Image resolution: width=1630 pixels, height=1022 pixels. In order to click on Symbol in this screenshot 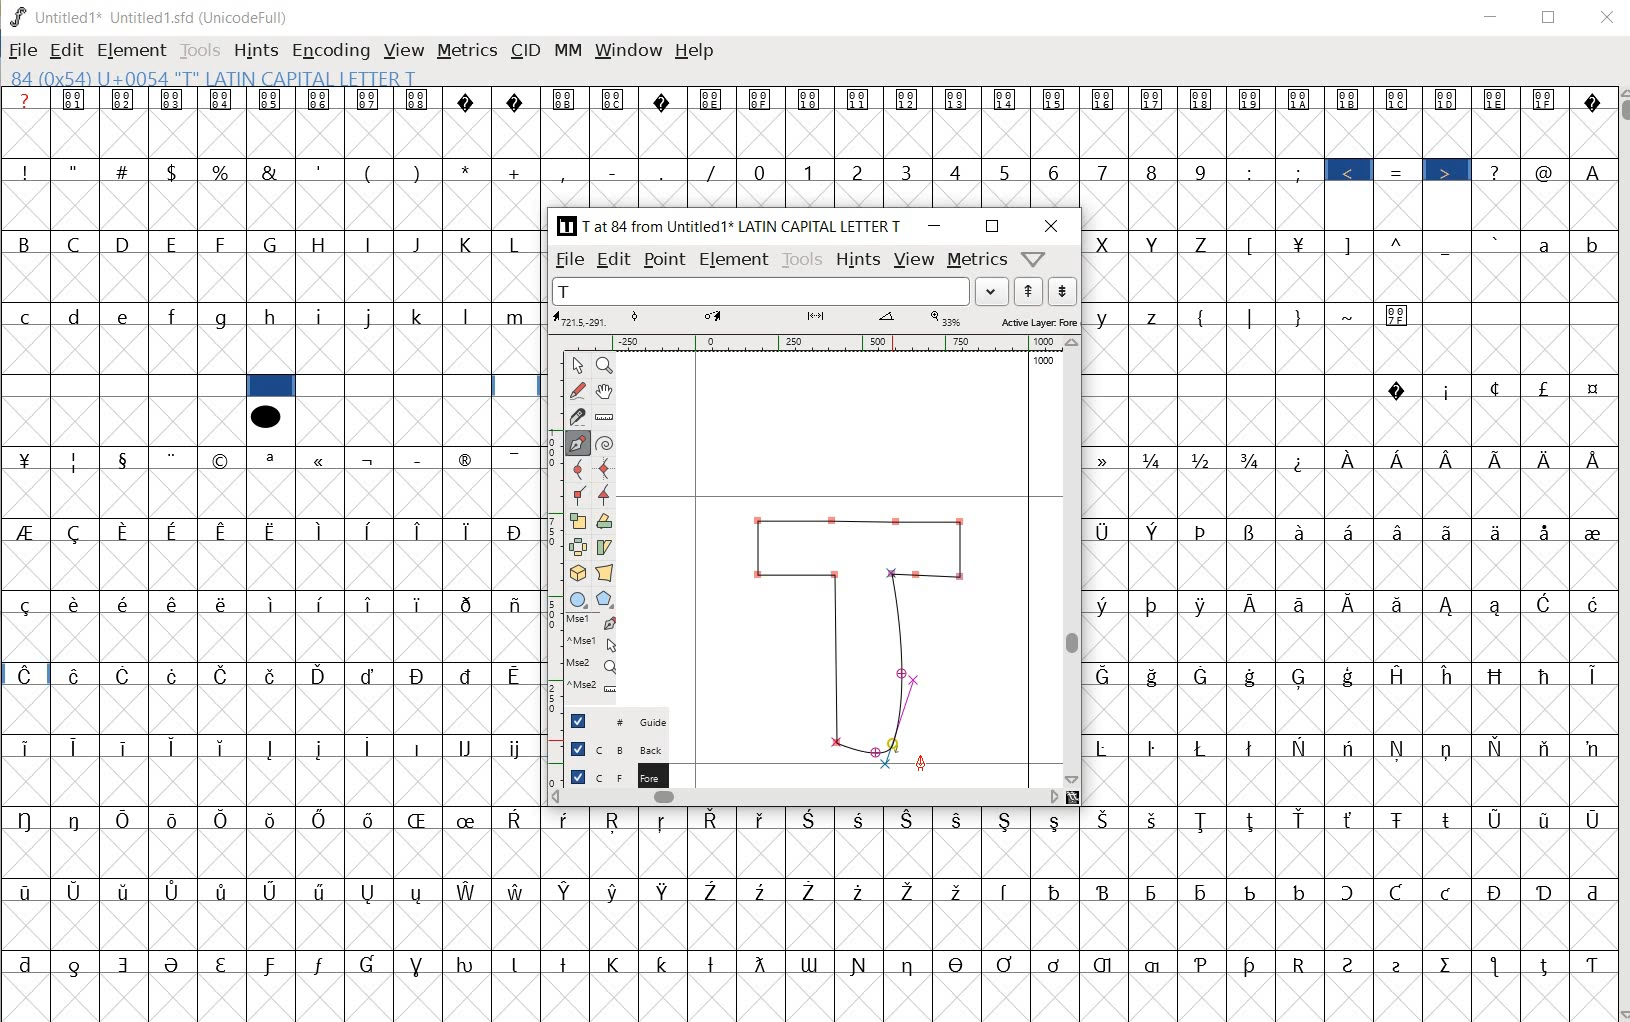, I will do `click(1254, 604)`.